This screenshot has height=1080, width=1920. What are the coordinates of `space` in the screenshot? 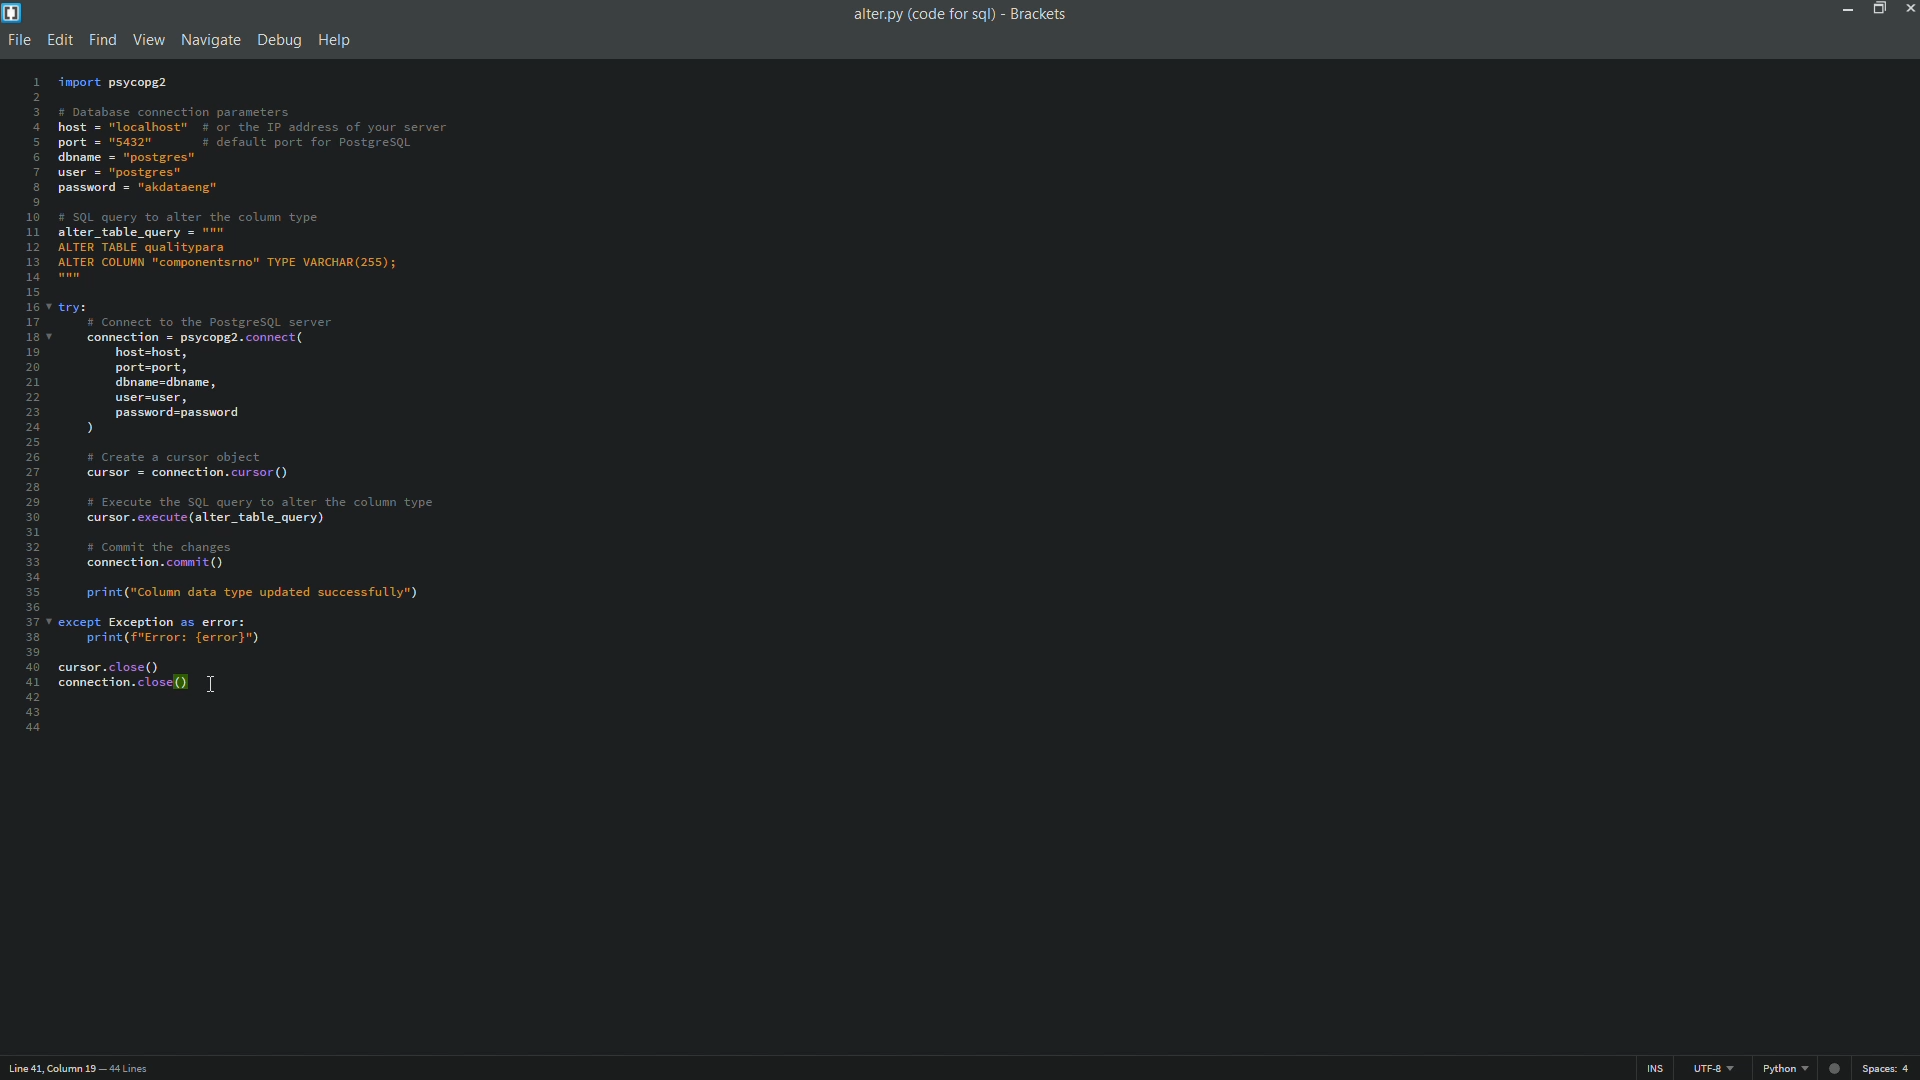 It's located at (1890, 1070).